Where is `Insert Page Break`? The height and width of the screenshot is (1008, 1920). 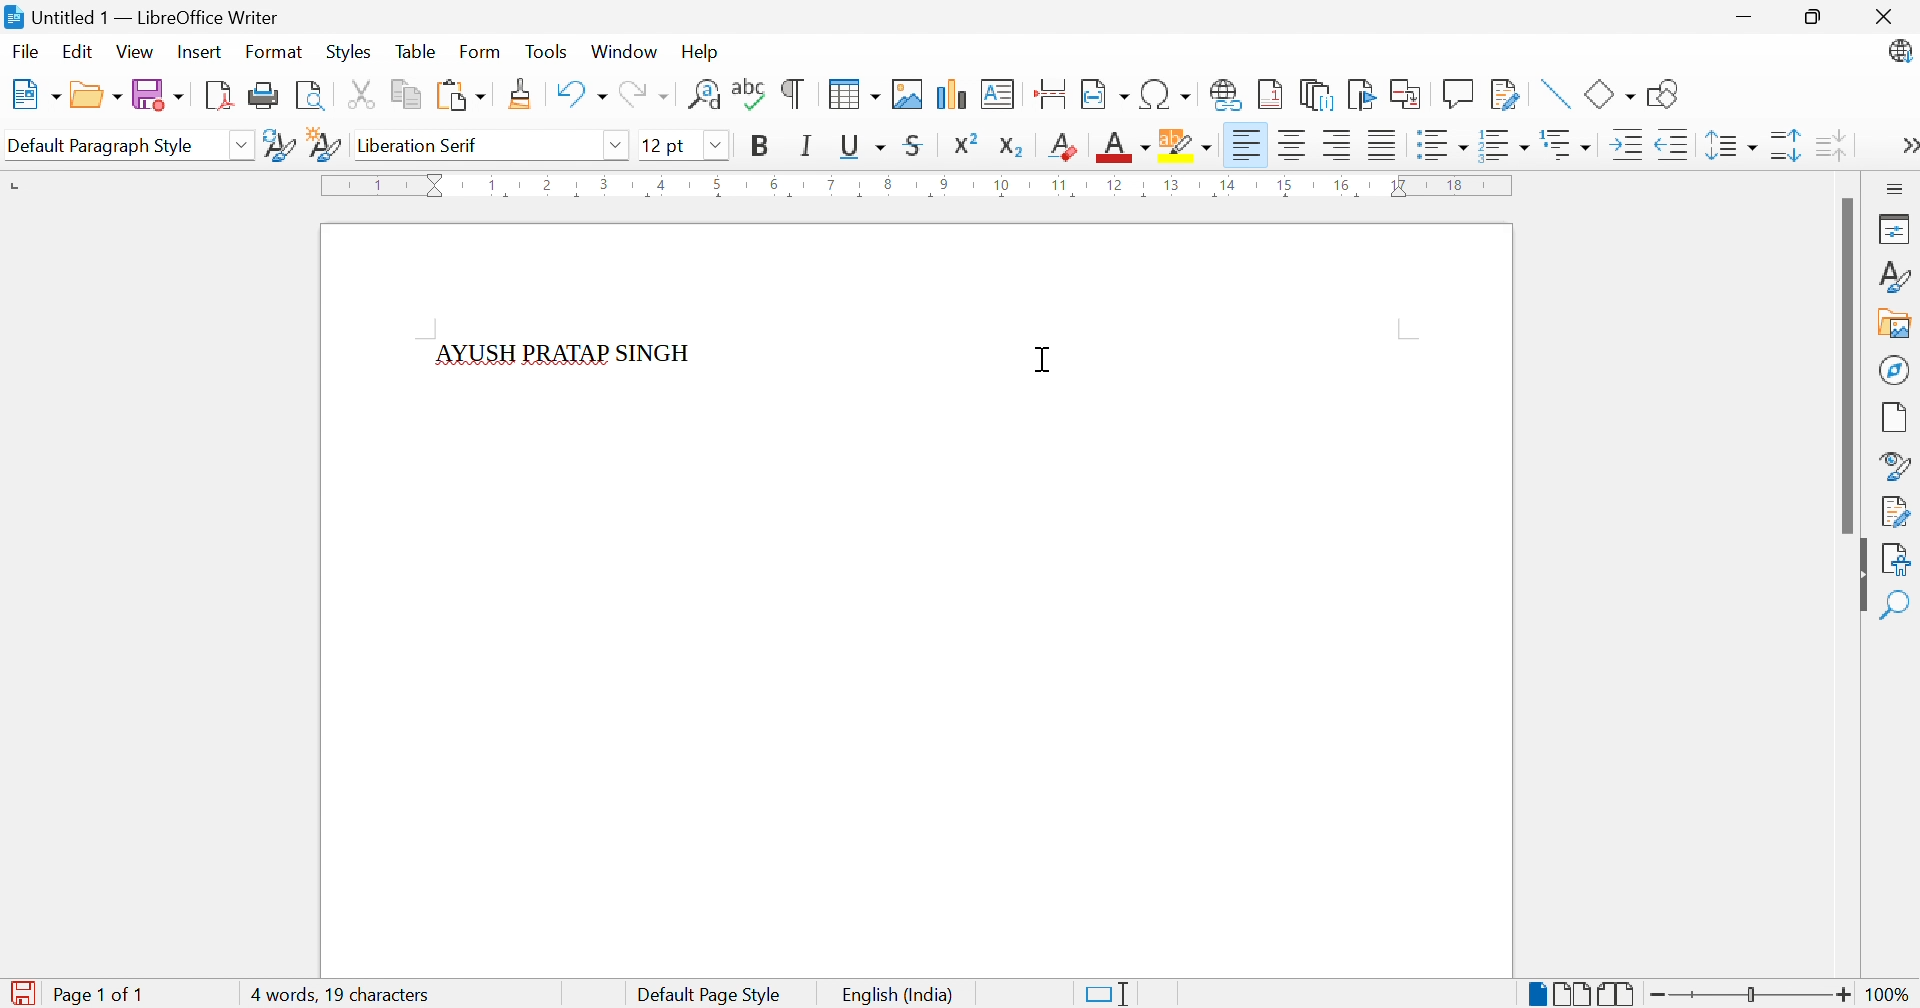 Insert Page Break is located at coordinates (1052, 94).